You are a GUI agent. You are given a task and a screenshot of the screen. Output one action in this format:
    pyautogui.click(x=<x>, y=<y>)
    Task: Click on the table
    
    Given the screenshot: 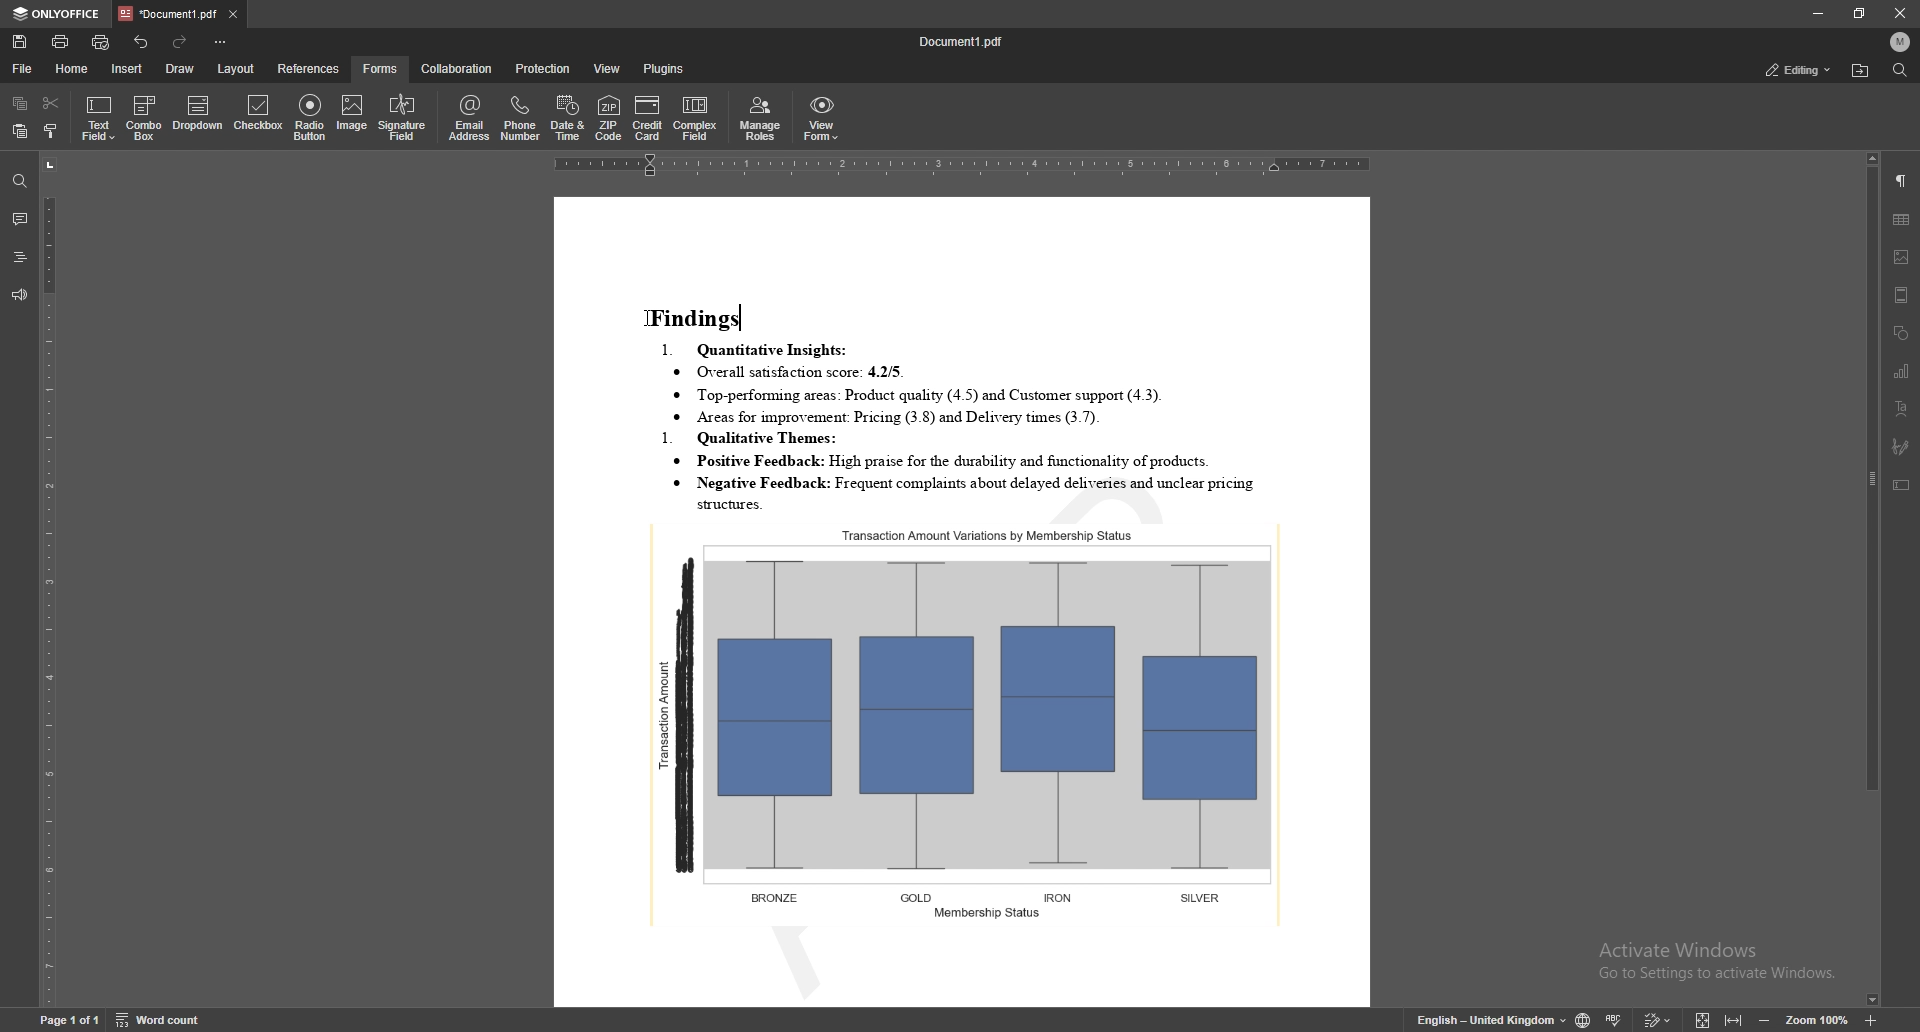 What is the action you would take?
    pyautogui.click(x=1902, y=219)
    